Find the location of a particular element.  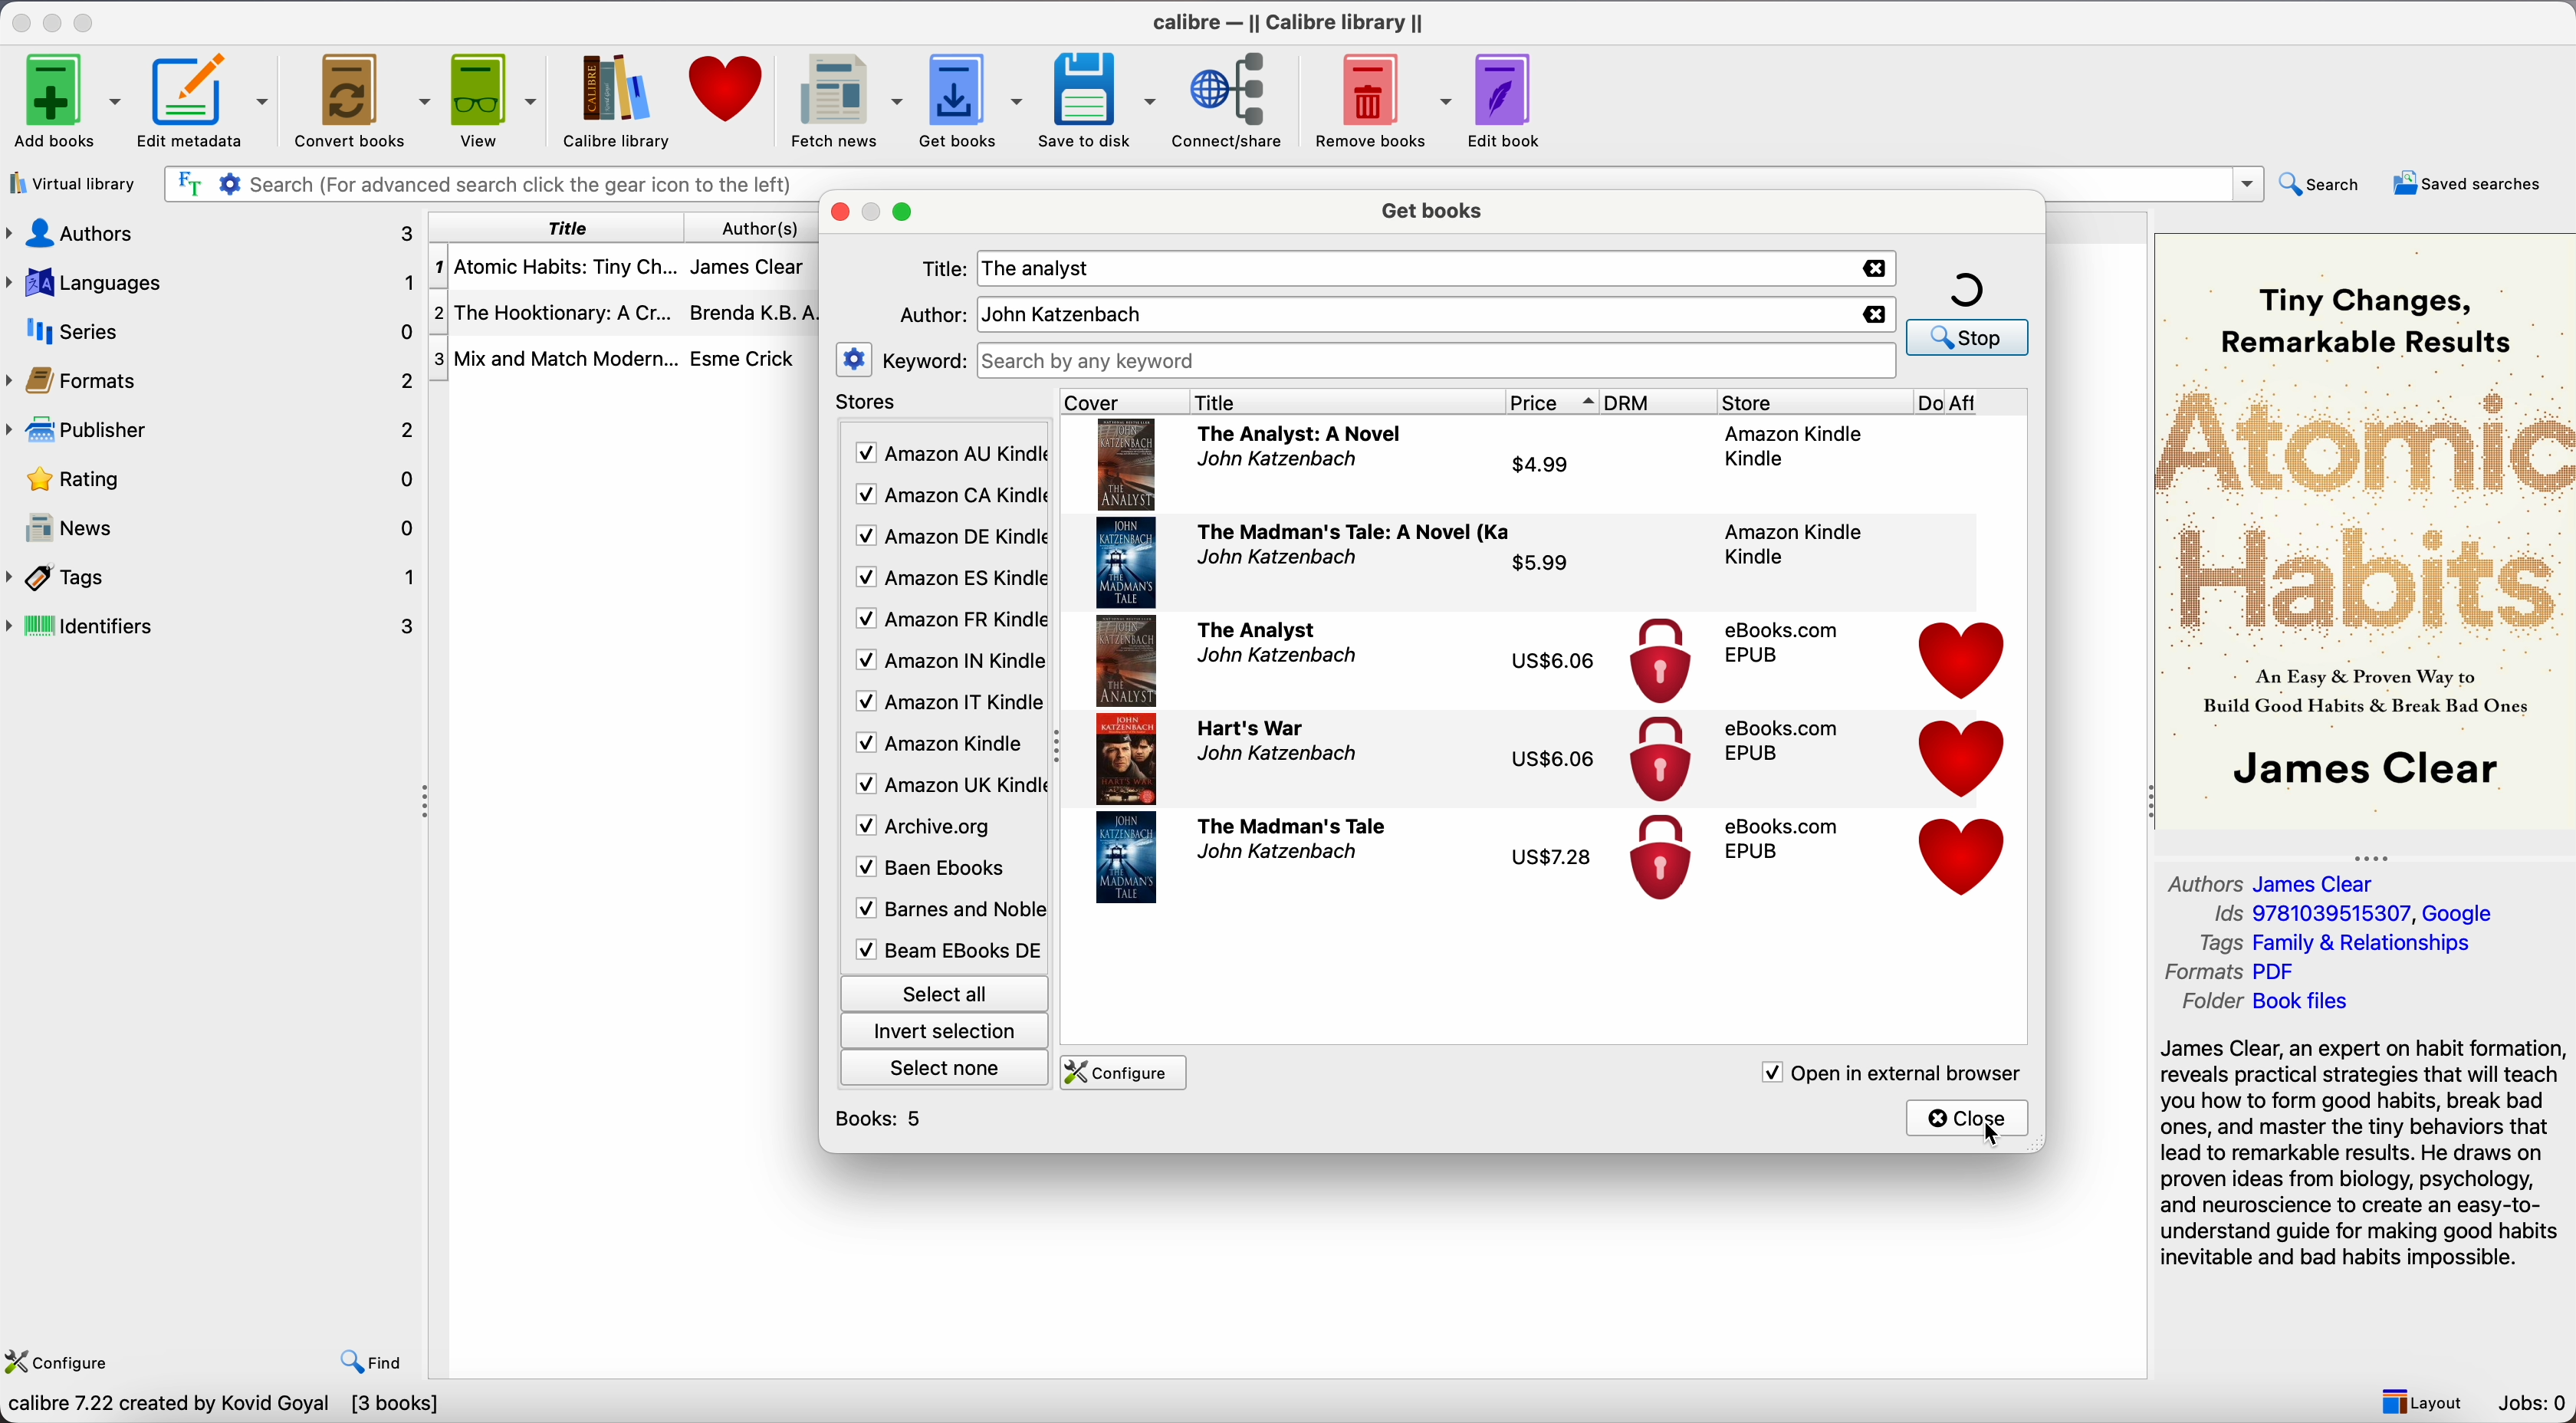

open in external browser is located at coordinates (1890, 1072).